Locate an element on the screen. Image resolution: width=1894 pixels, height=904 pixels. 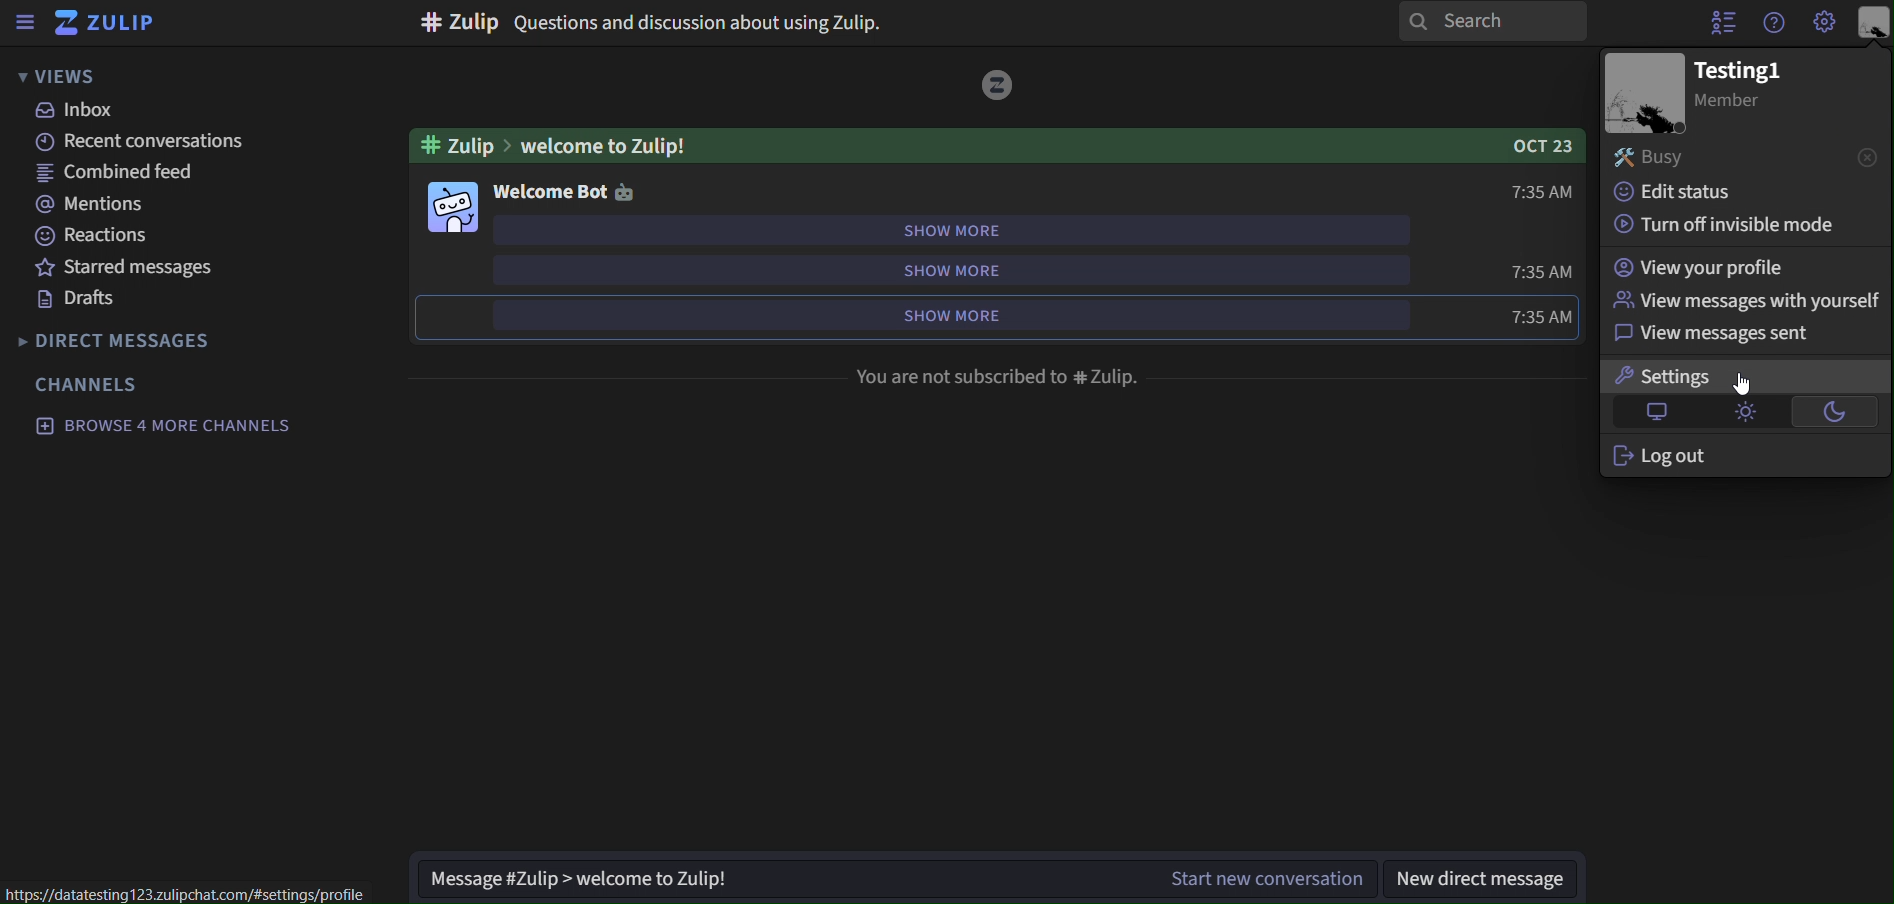
channels is located at coordinates (91, 384).